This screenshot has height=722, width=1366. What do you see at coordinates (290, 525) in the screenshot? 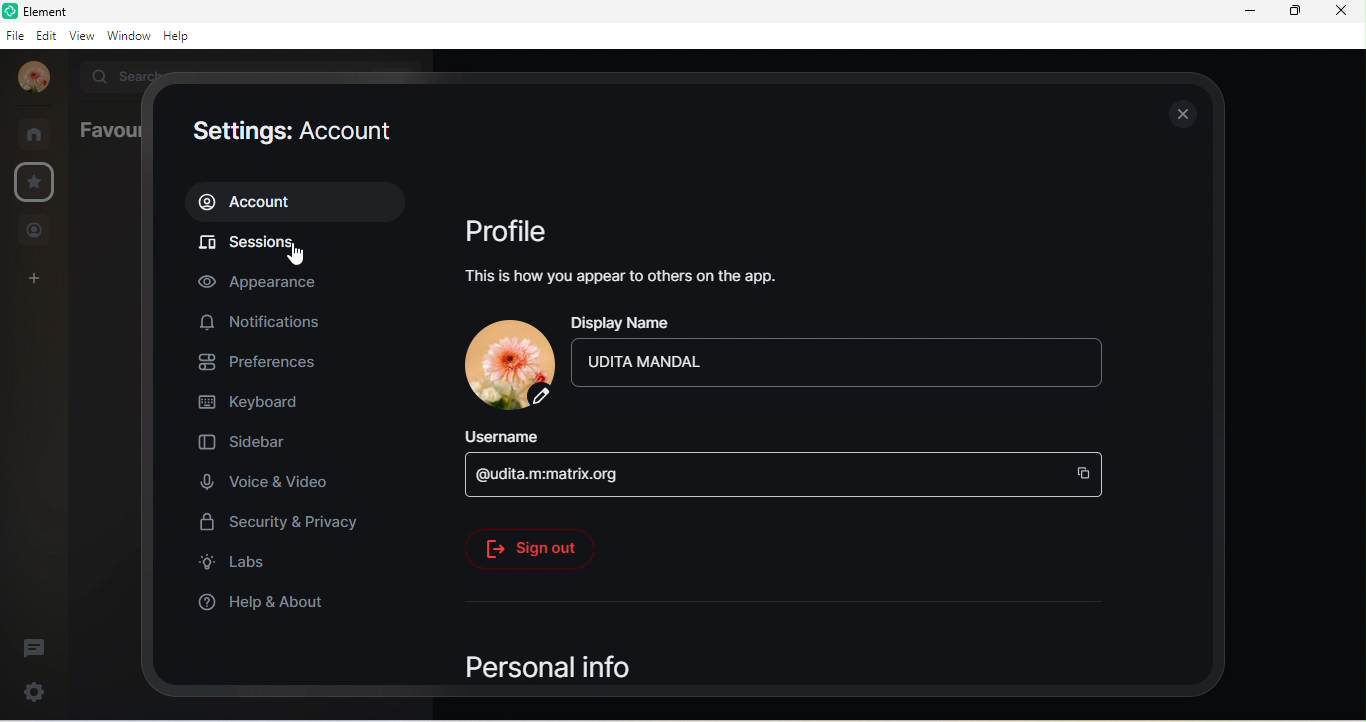
I see `security and privacy` at bounding box center [290, 525].